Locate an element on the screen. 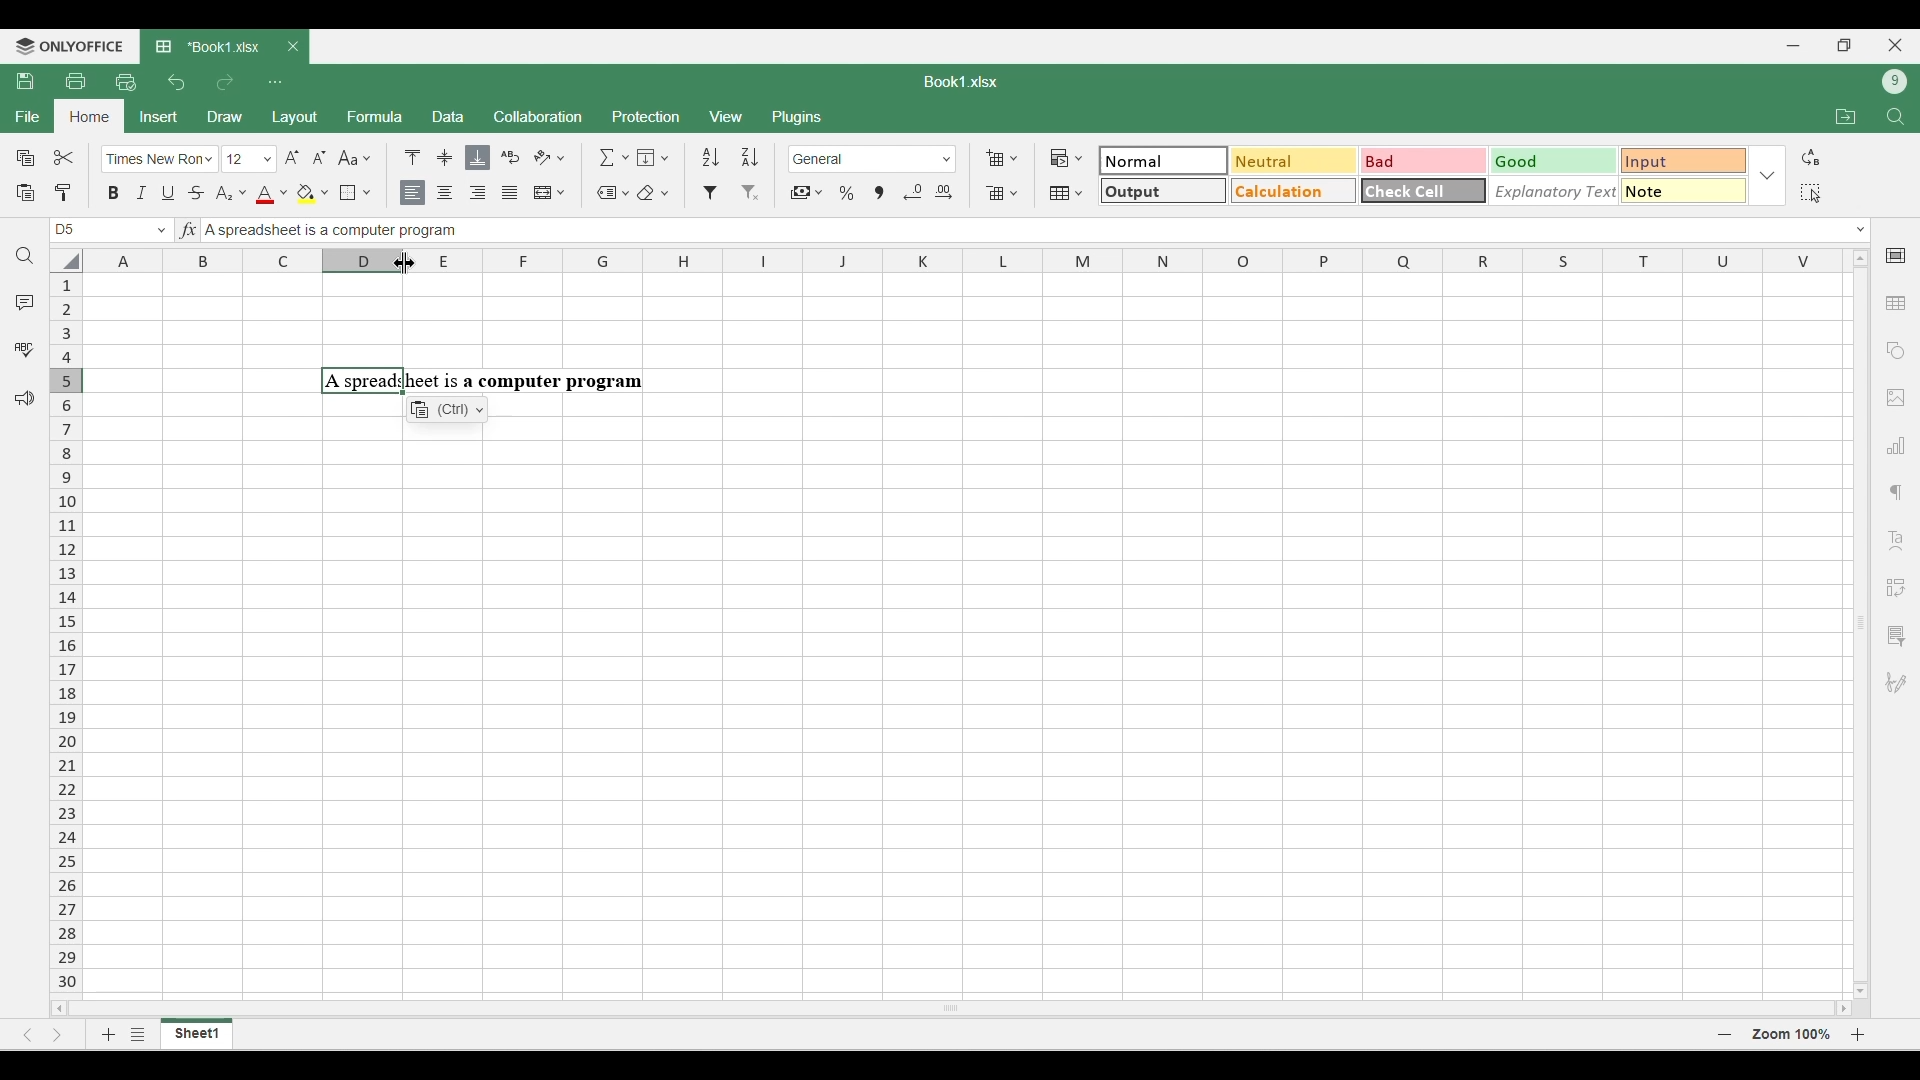 This screenshot has height=1080, width=1920. Current account is located at coordinates (1895, 82).